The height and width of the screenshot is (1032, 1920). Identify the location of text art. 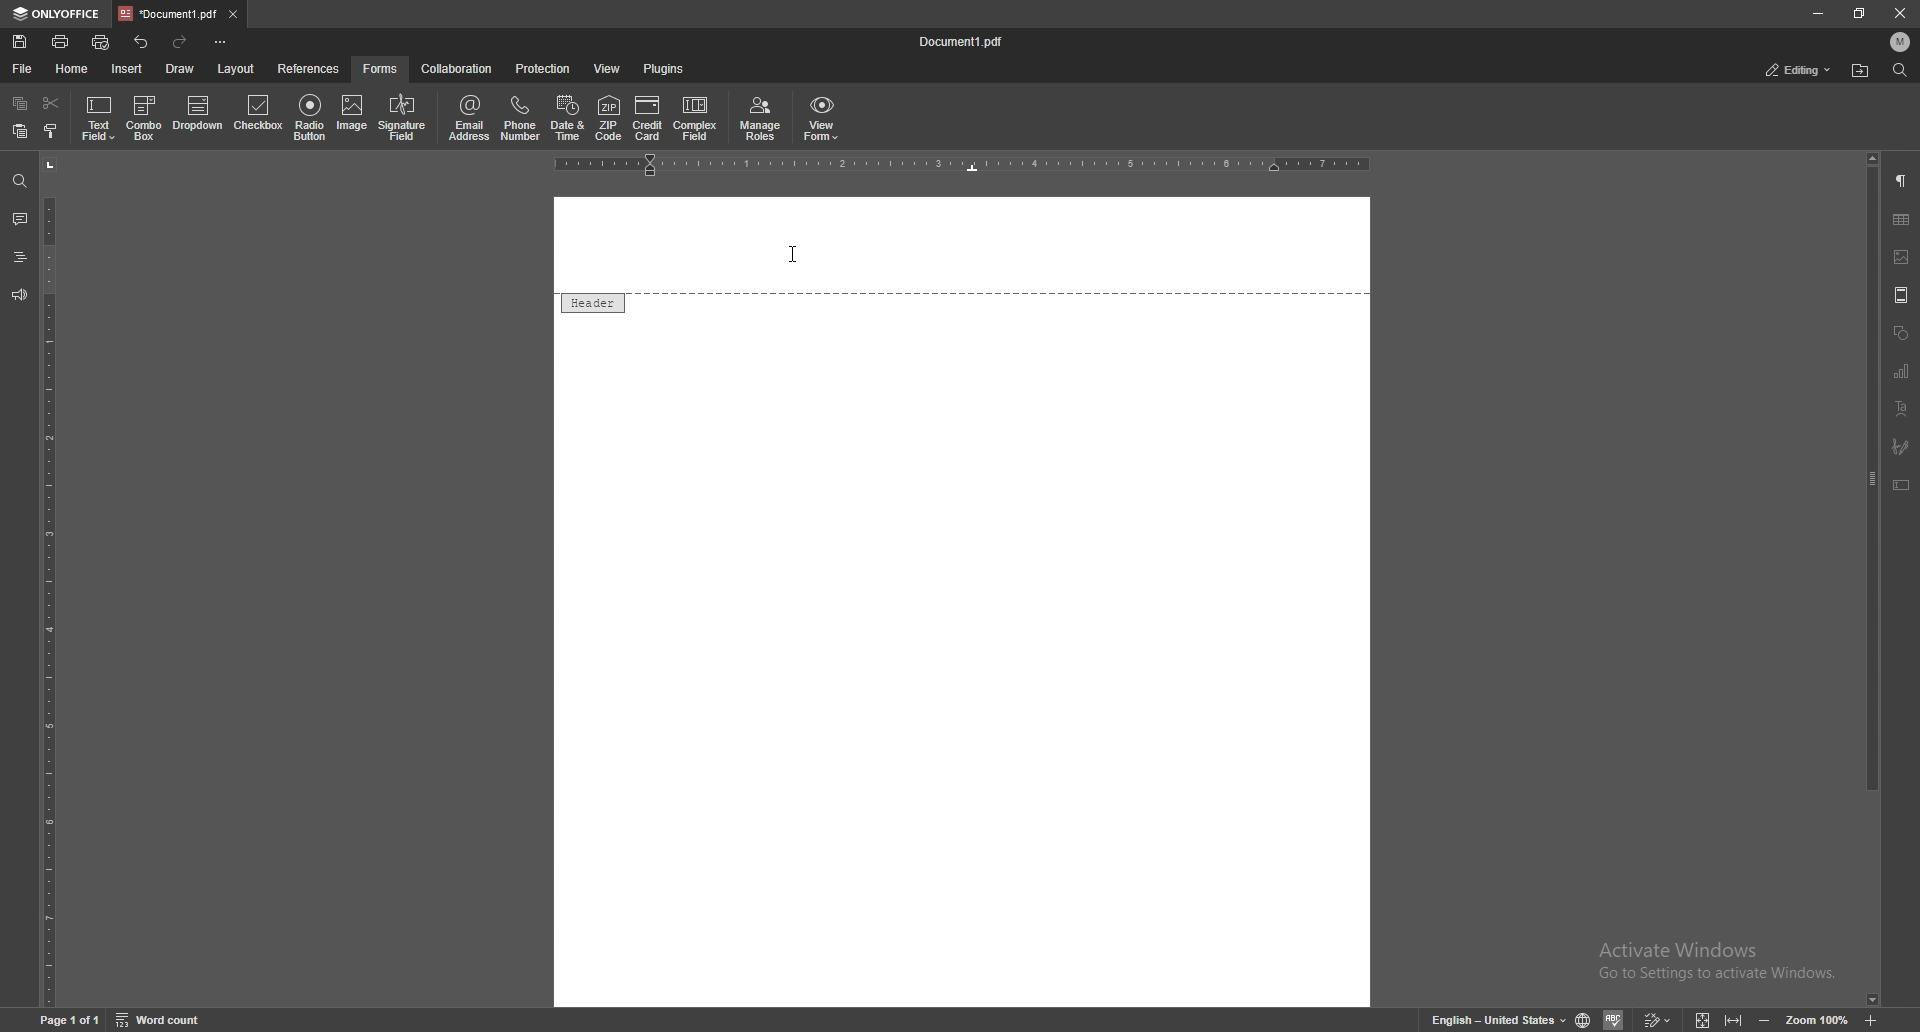
(1904, 409).